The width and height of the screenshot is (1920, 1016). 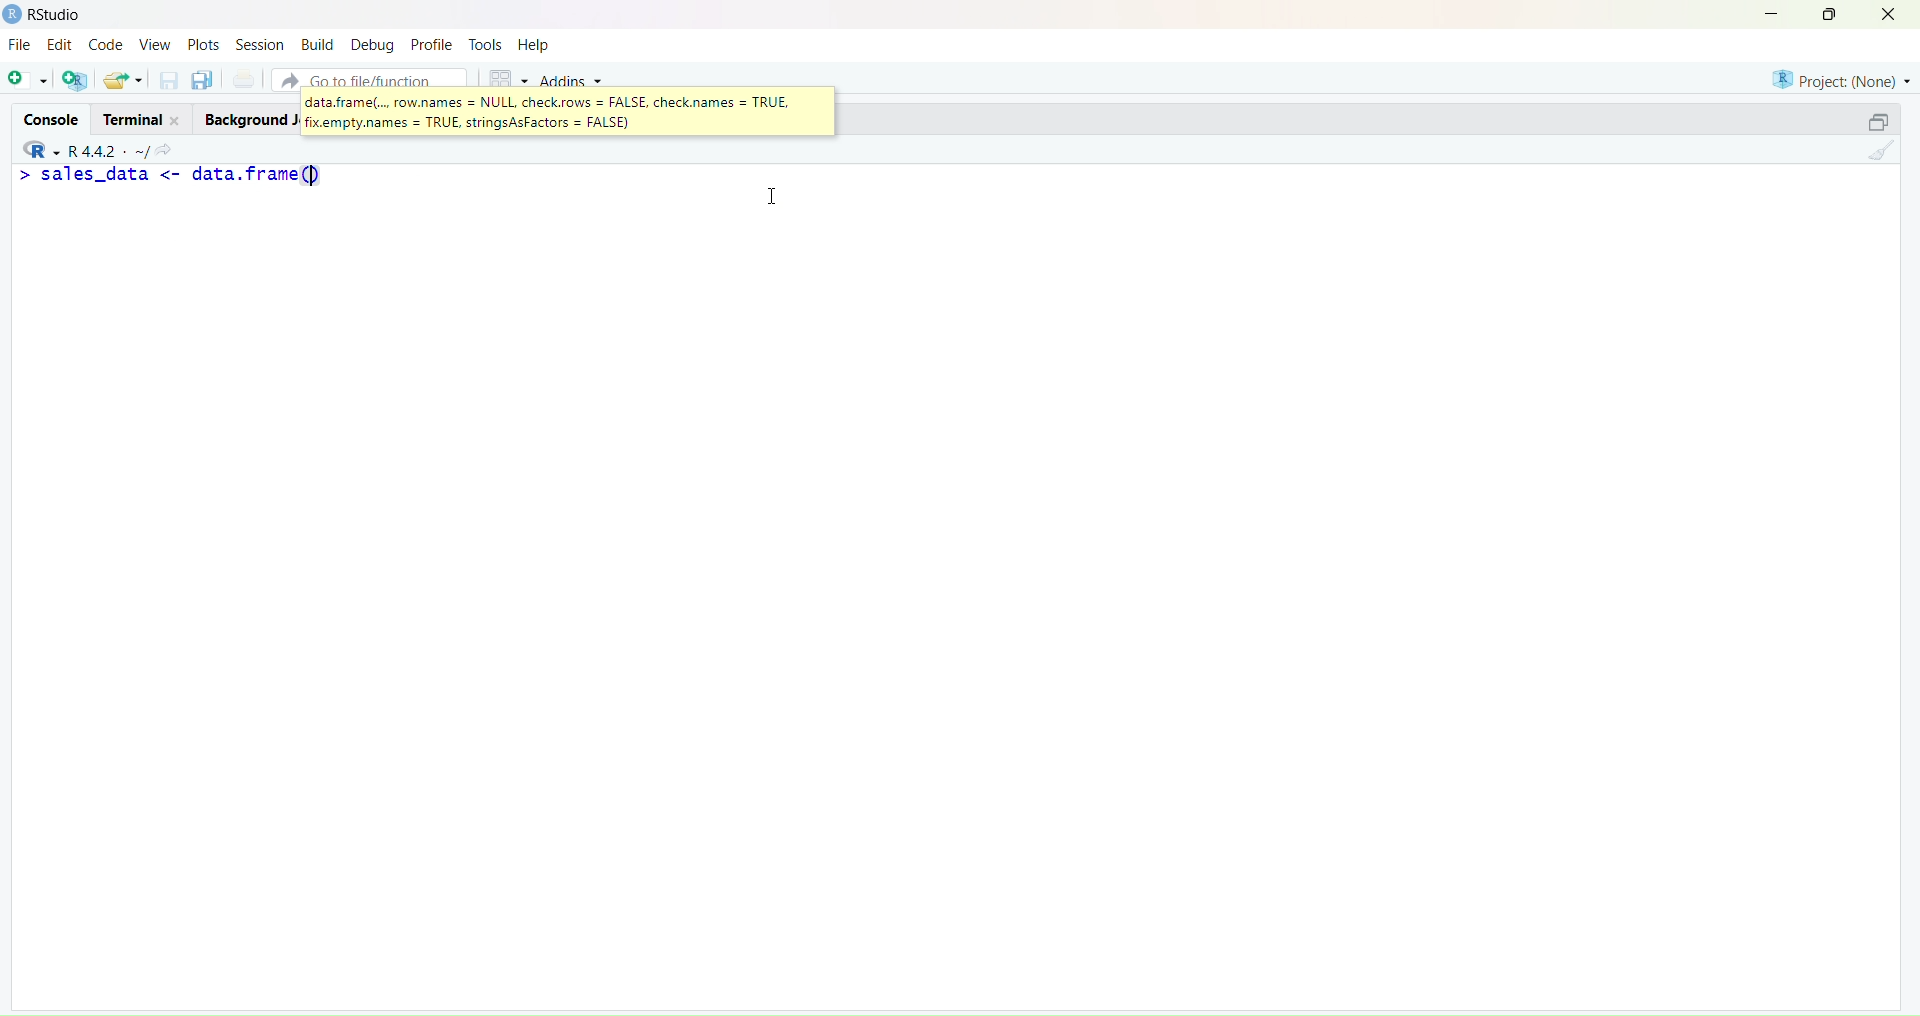 I want to click on print, so click(x=244, y=82).